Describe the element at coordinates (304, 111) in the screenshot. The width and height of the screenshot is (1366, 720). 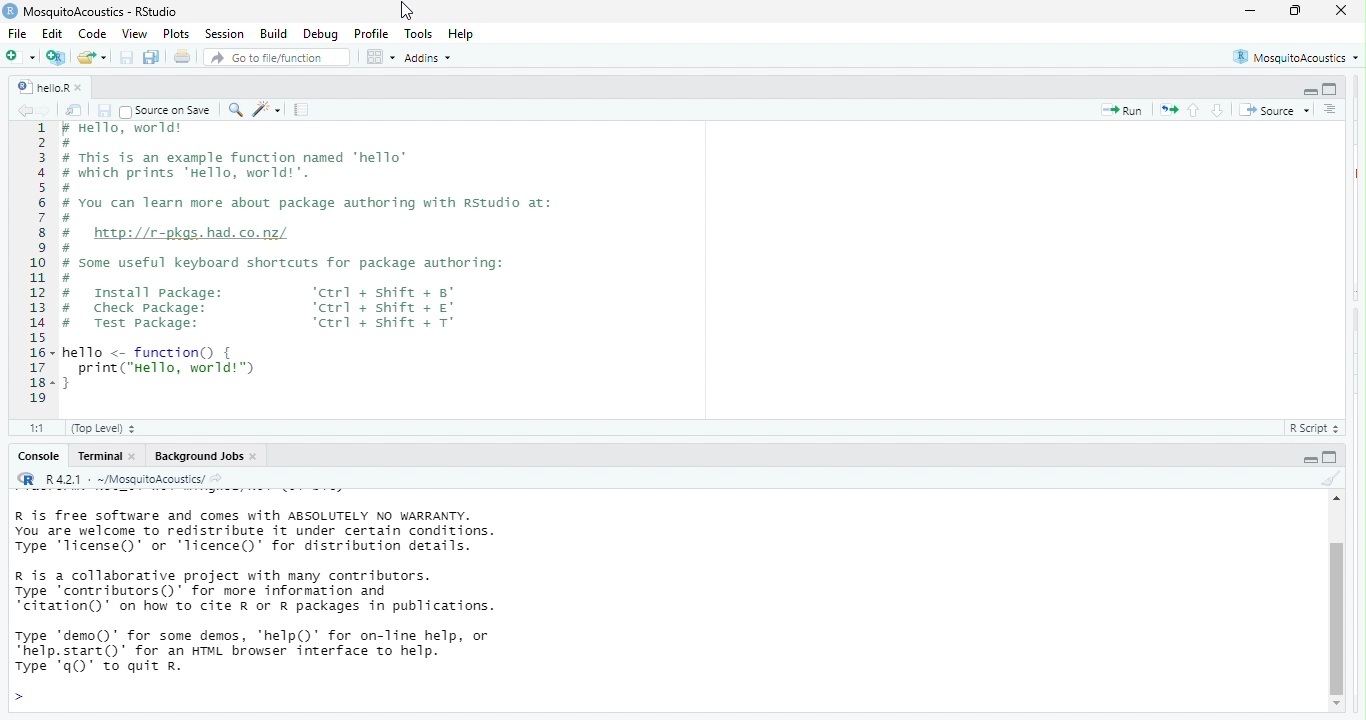
I see `compile report` at that location.